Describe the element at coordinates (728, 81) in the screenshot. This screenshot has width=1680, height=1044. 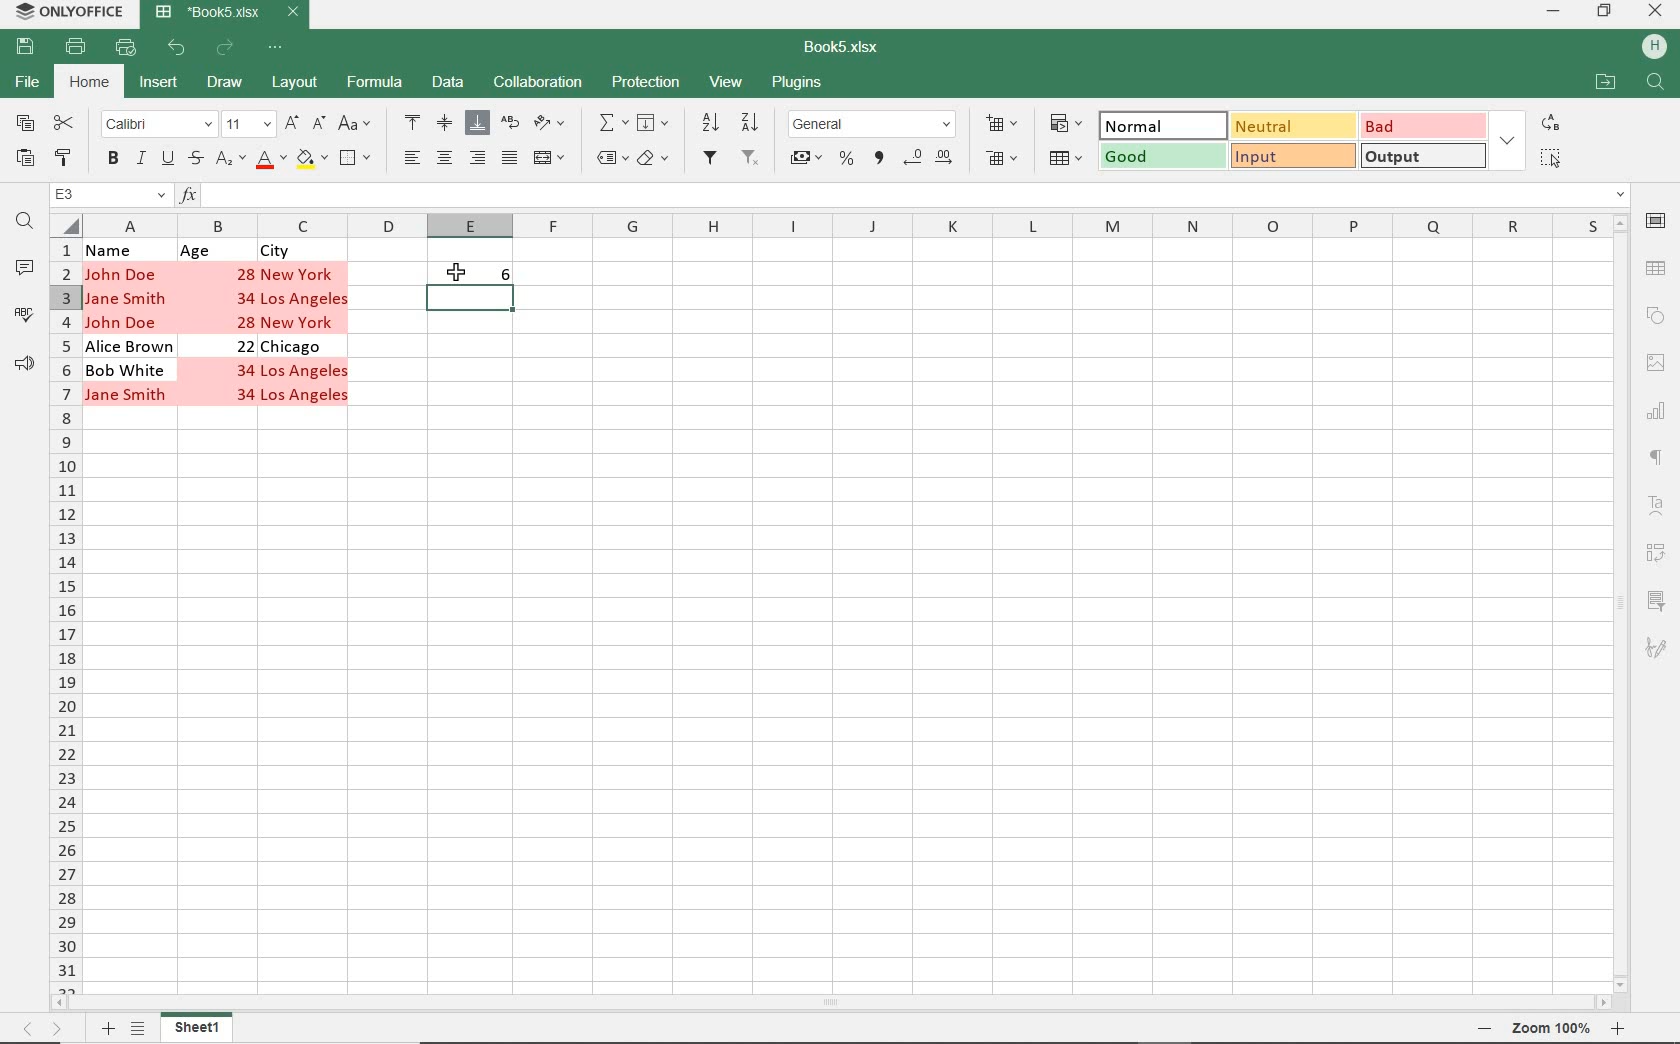
I see `VIEW` at that location.